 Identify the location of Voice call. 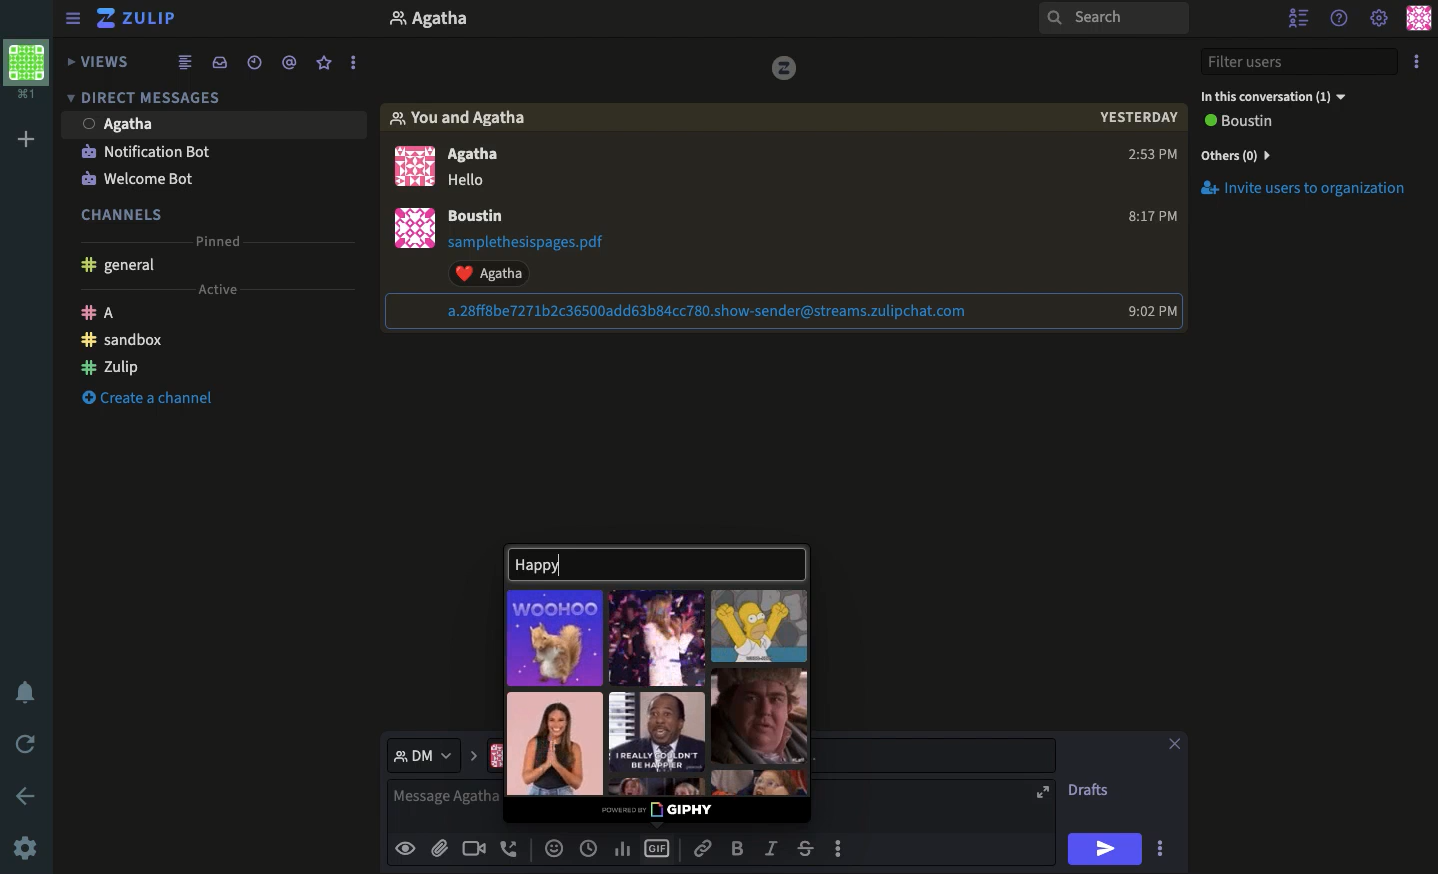
(511, 847).